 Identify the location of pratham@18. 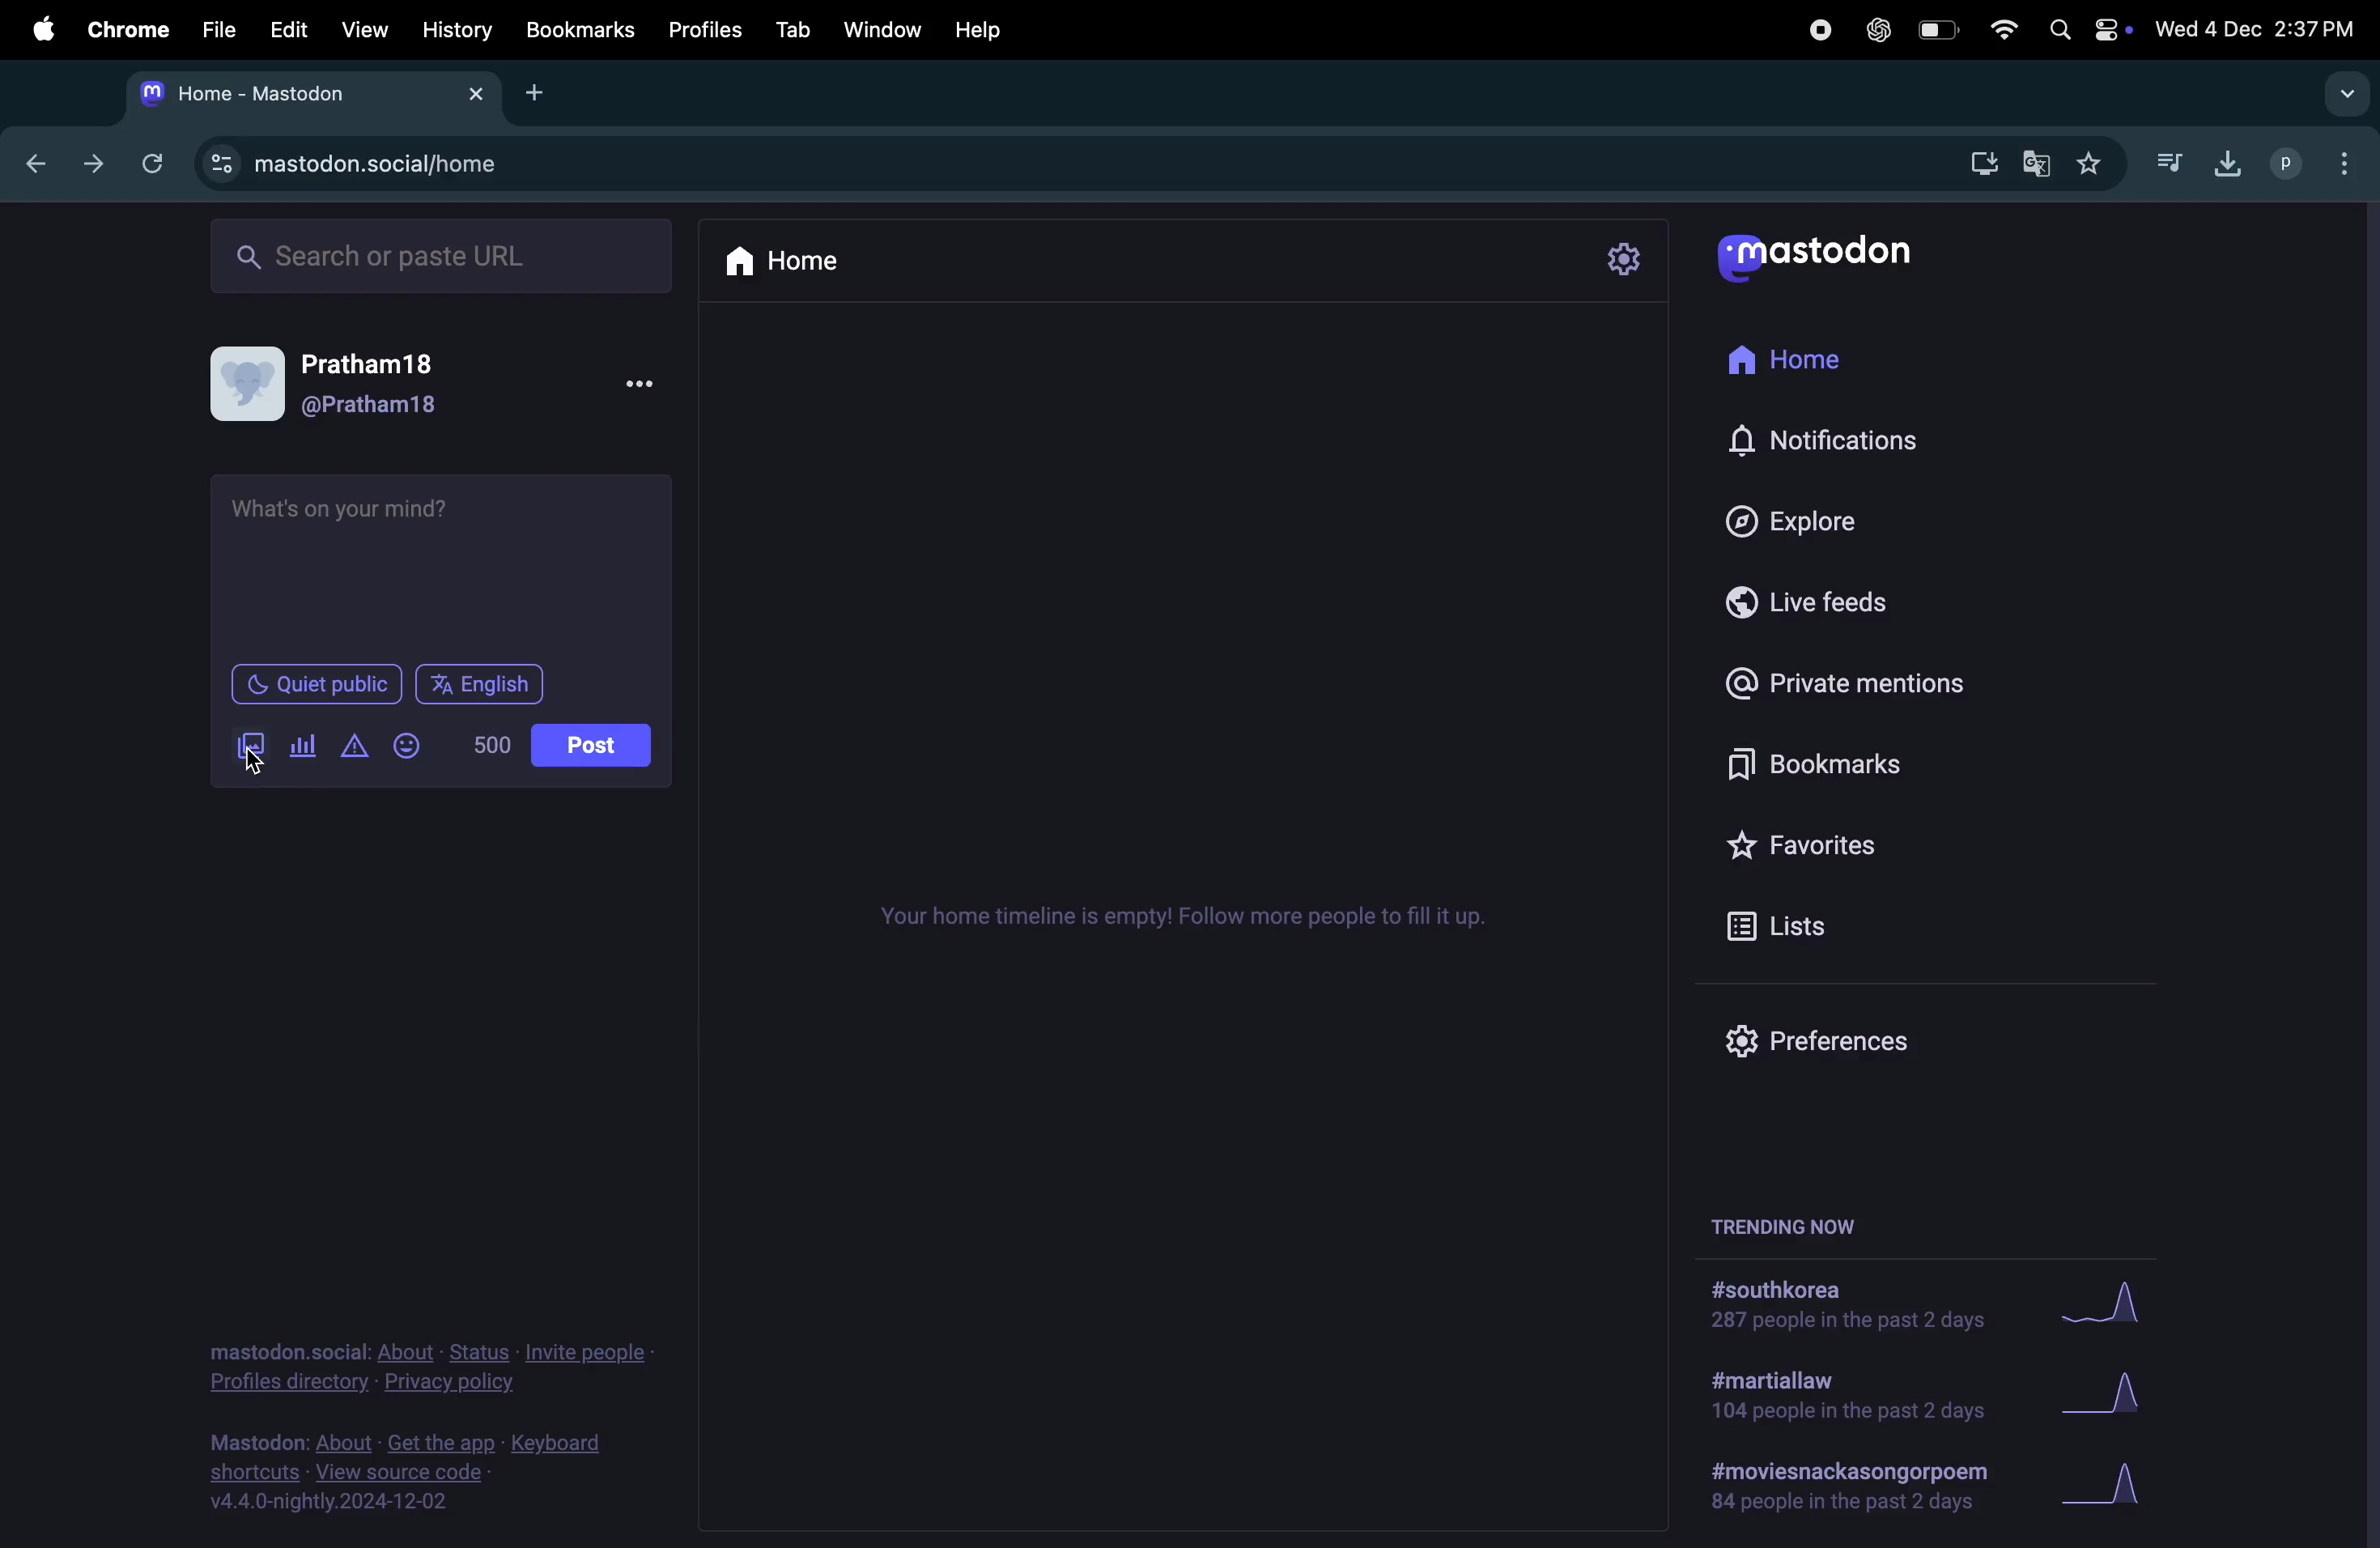
(344, 390).